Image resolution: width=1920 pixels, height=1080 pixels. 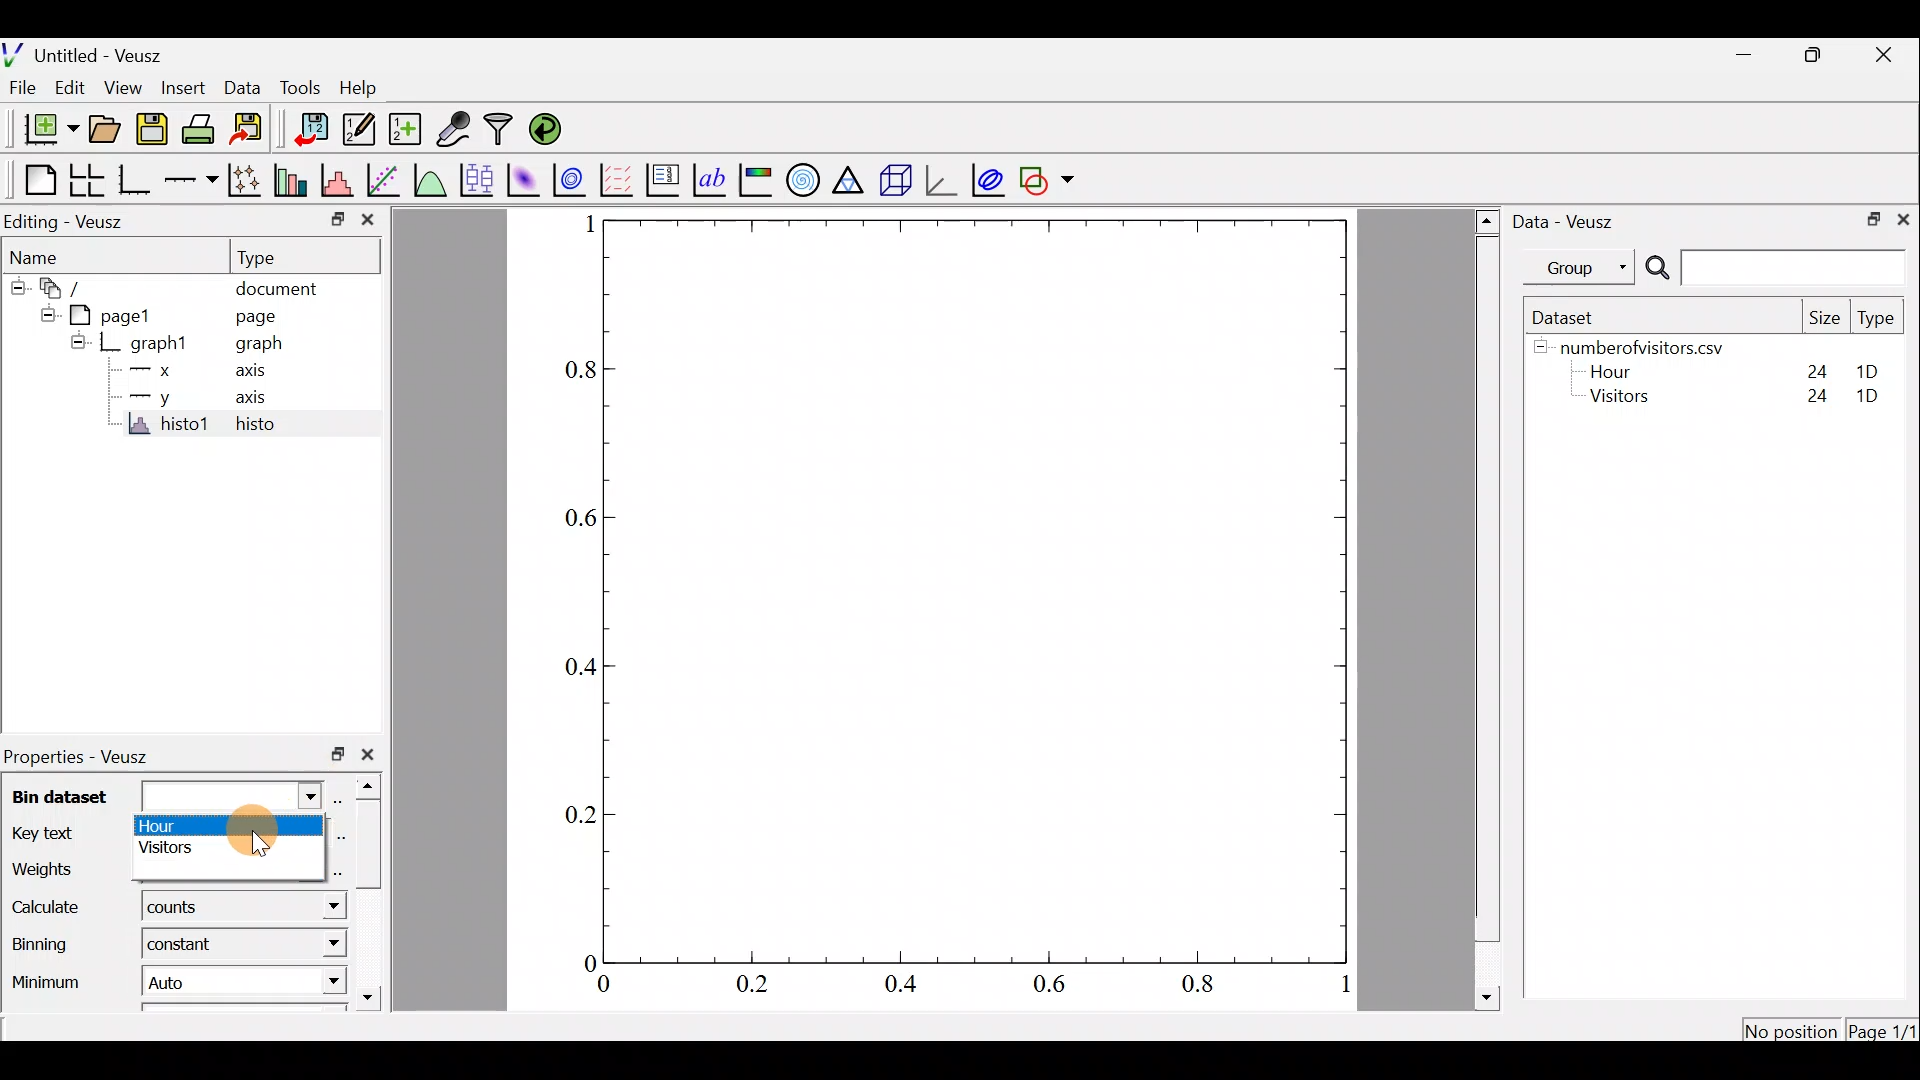 What do you see at coordinates (569, 179) in the screenshot?
I see `plot a 2d dataset as contours` at bounding box center [569, 179].